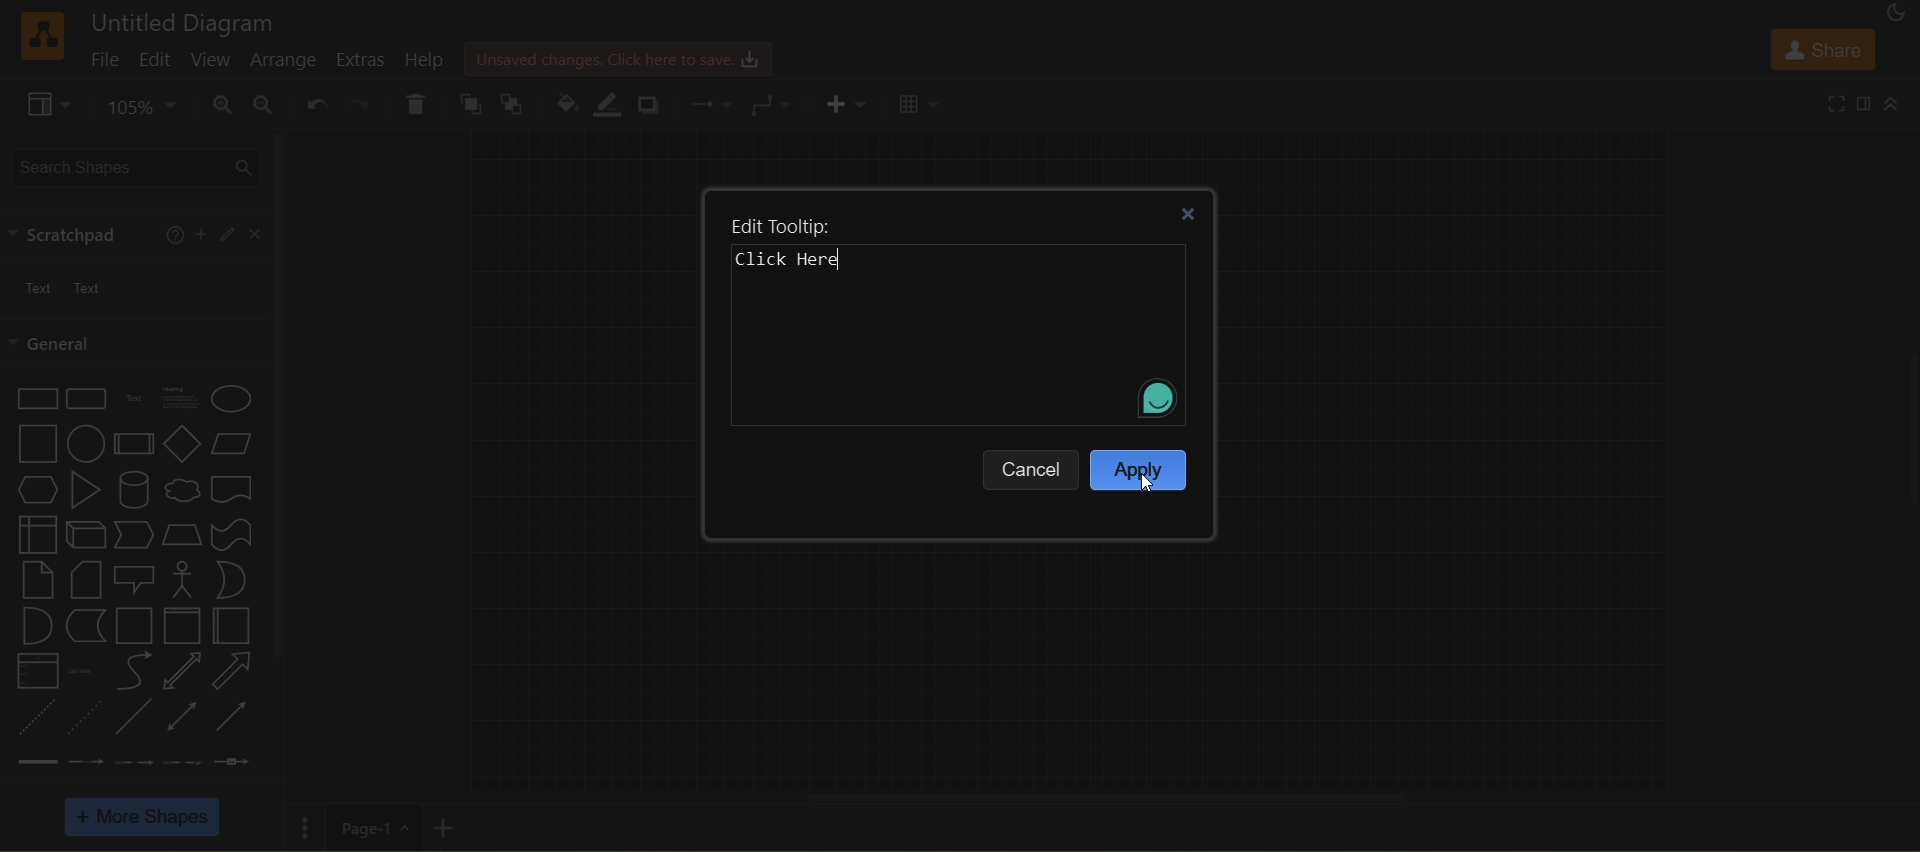  What do you see at coordinates (1104, 797) in the screenshot?
I see `horizontal scroll bar` at bounding box center [1104, 797].